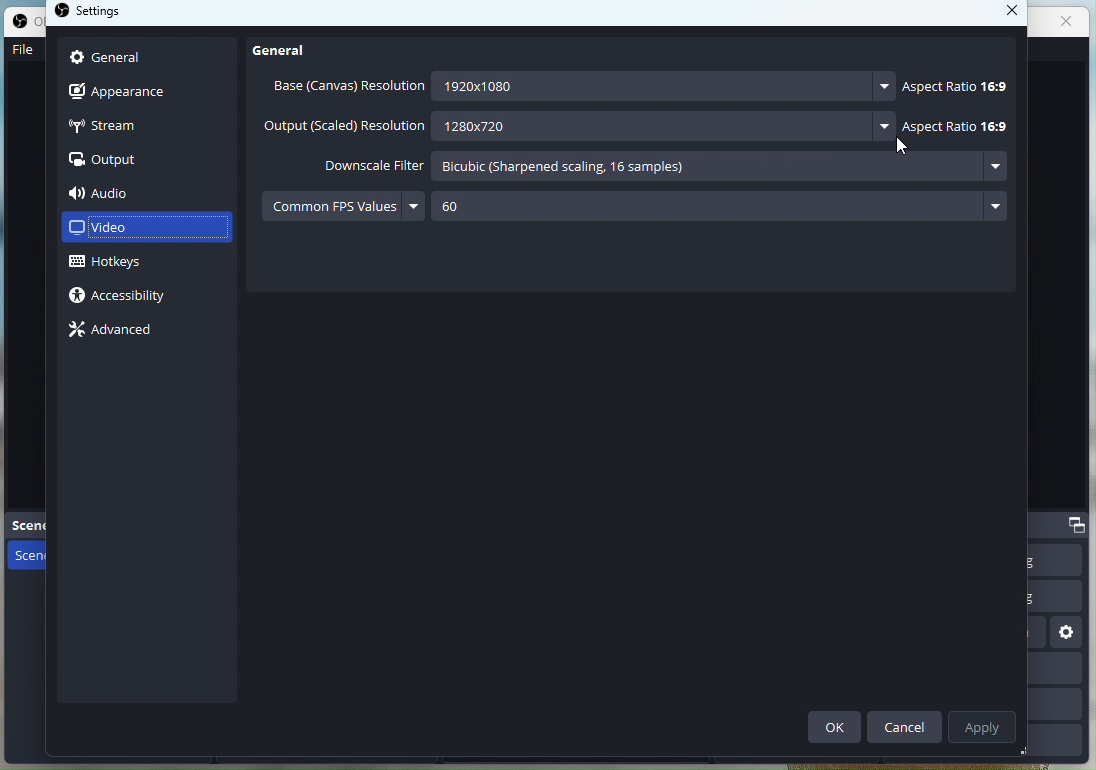  Describe the element at coordinates (132, 193) in the screenshot. I see `Audio` at that location.